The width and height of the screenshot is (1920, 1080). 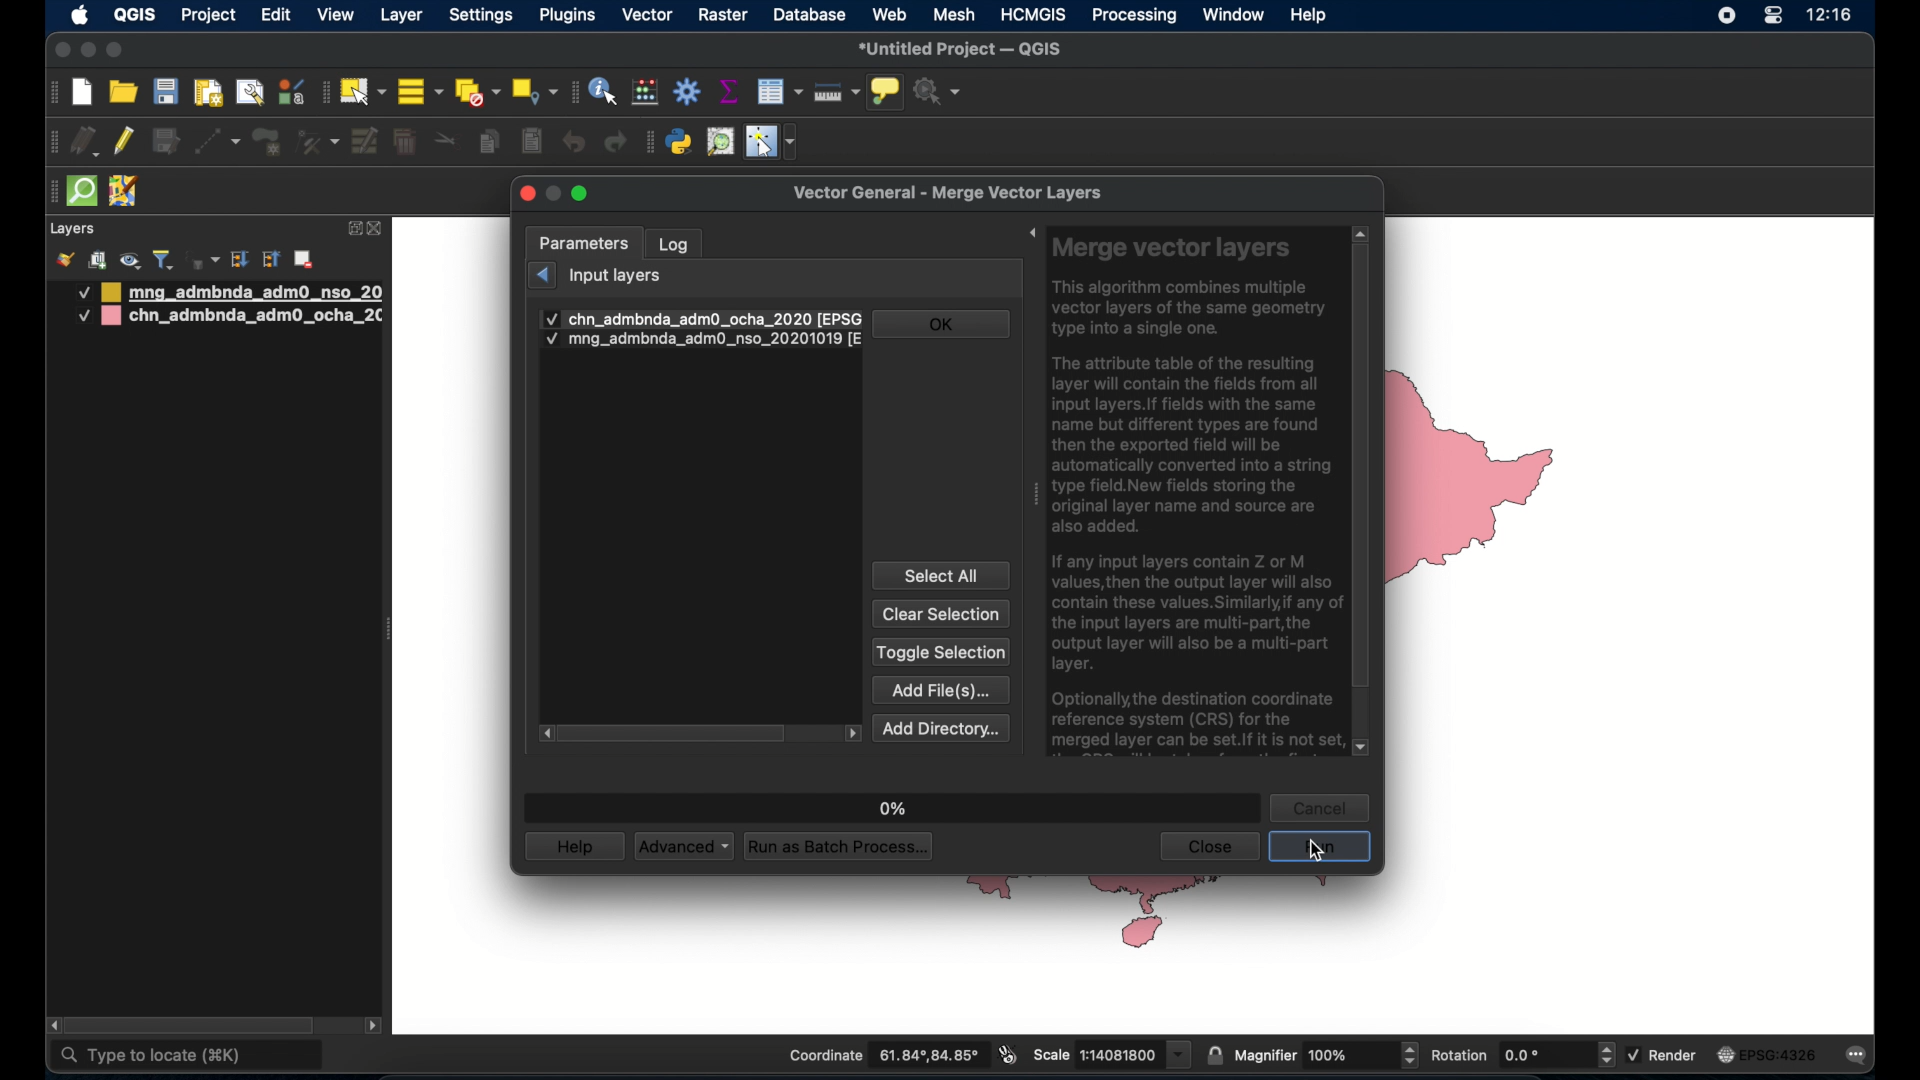 What do you see at coordinates (65, 260) in the screenshot?
I see `open layer styling panel` at bounding box center [65, 260].